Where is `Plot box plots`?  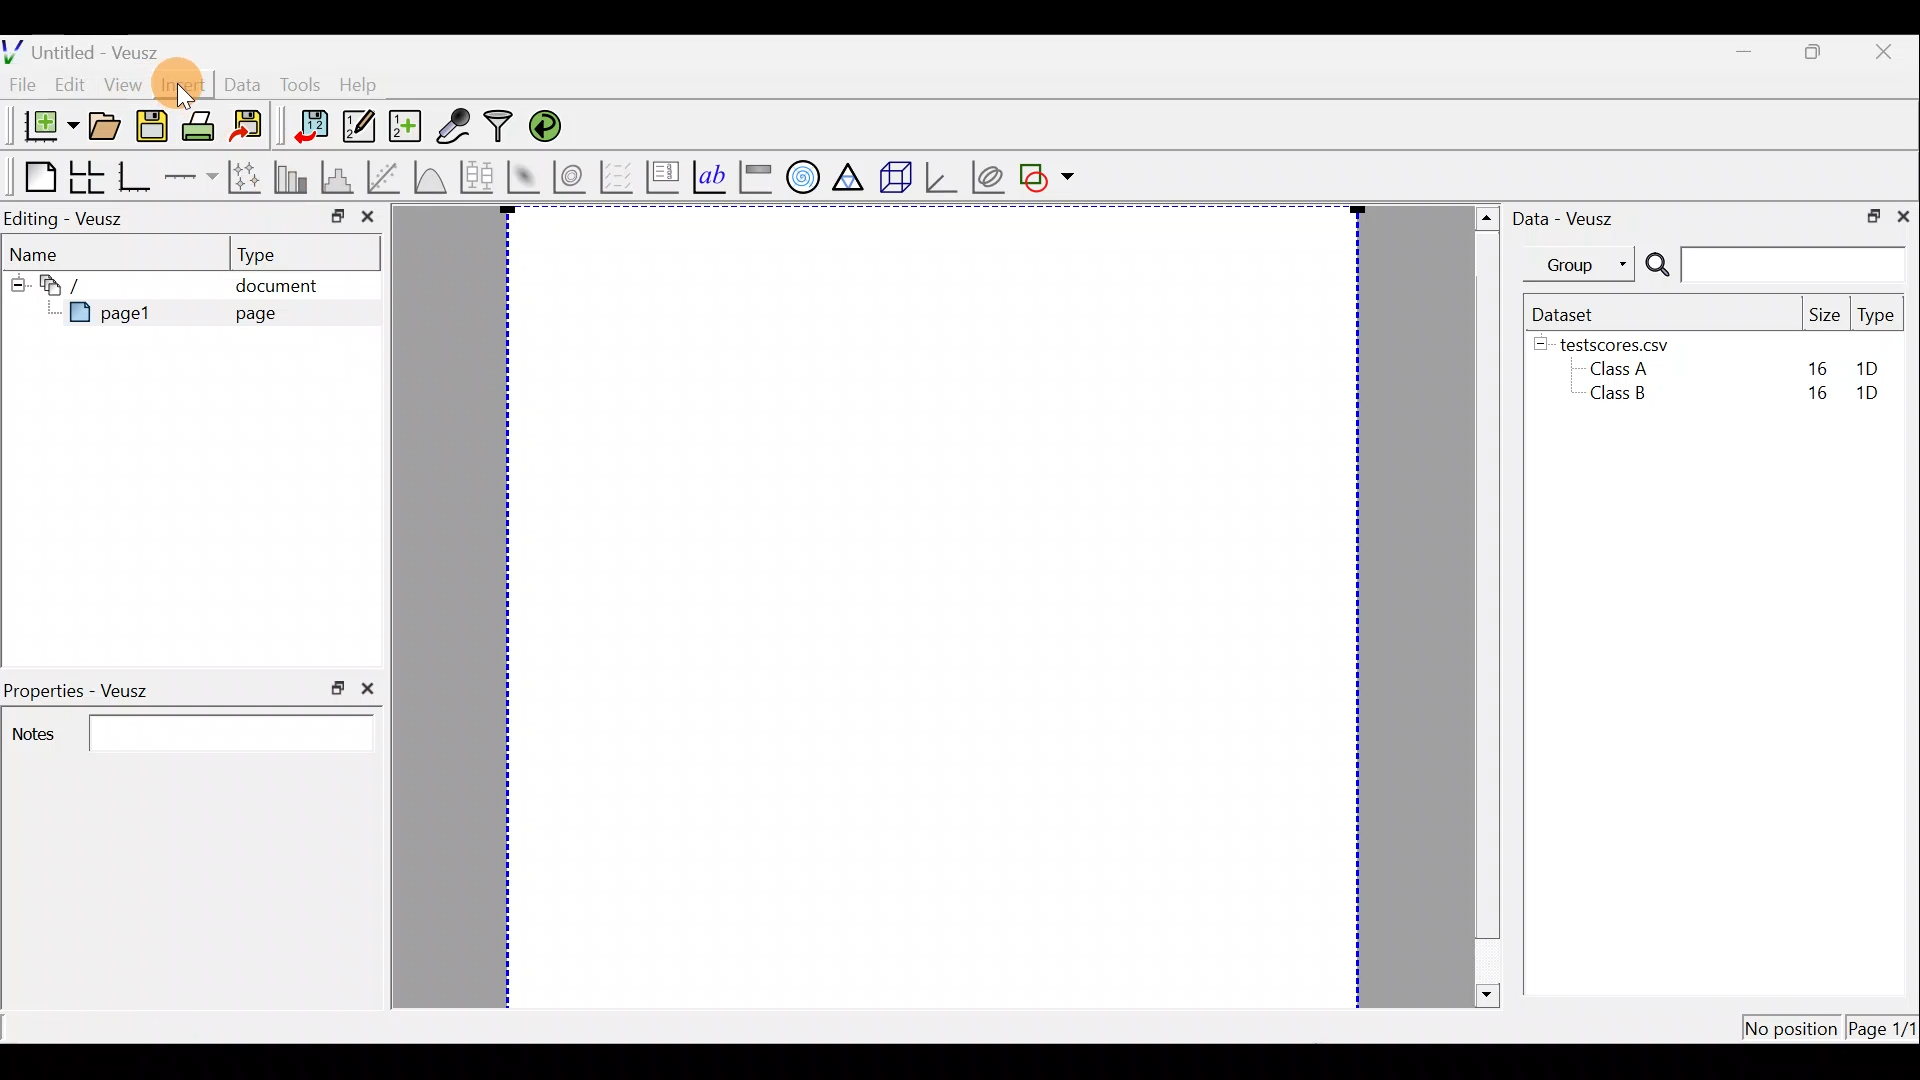
Plot box plots is located at coordinates (475, 175).